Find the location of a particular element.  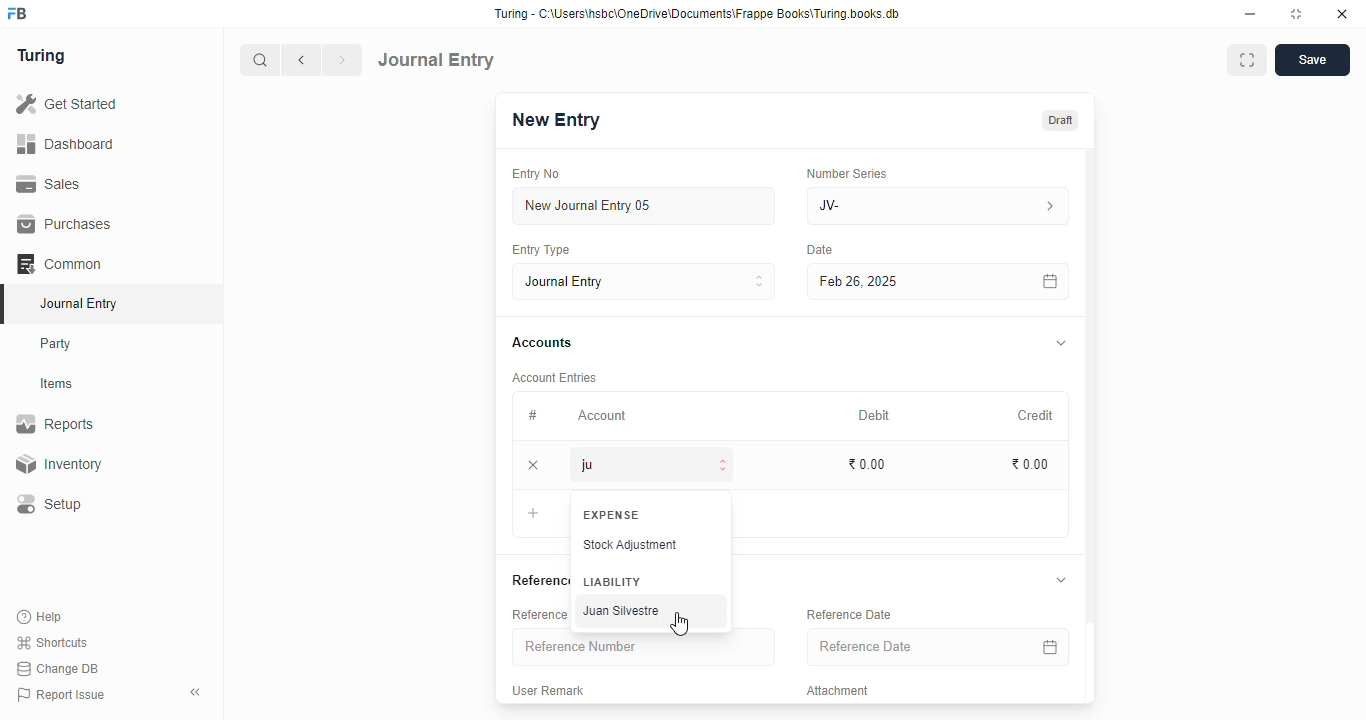

accounts is located at coordinates (542, 343).